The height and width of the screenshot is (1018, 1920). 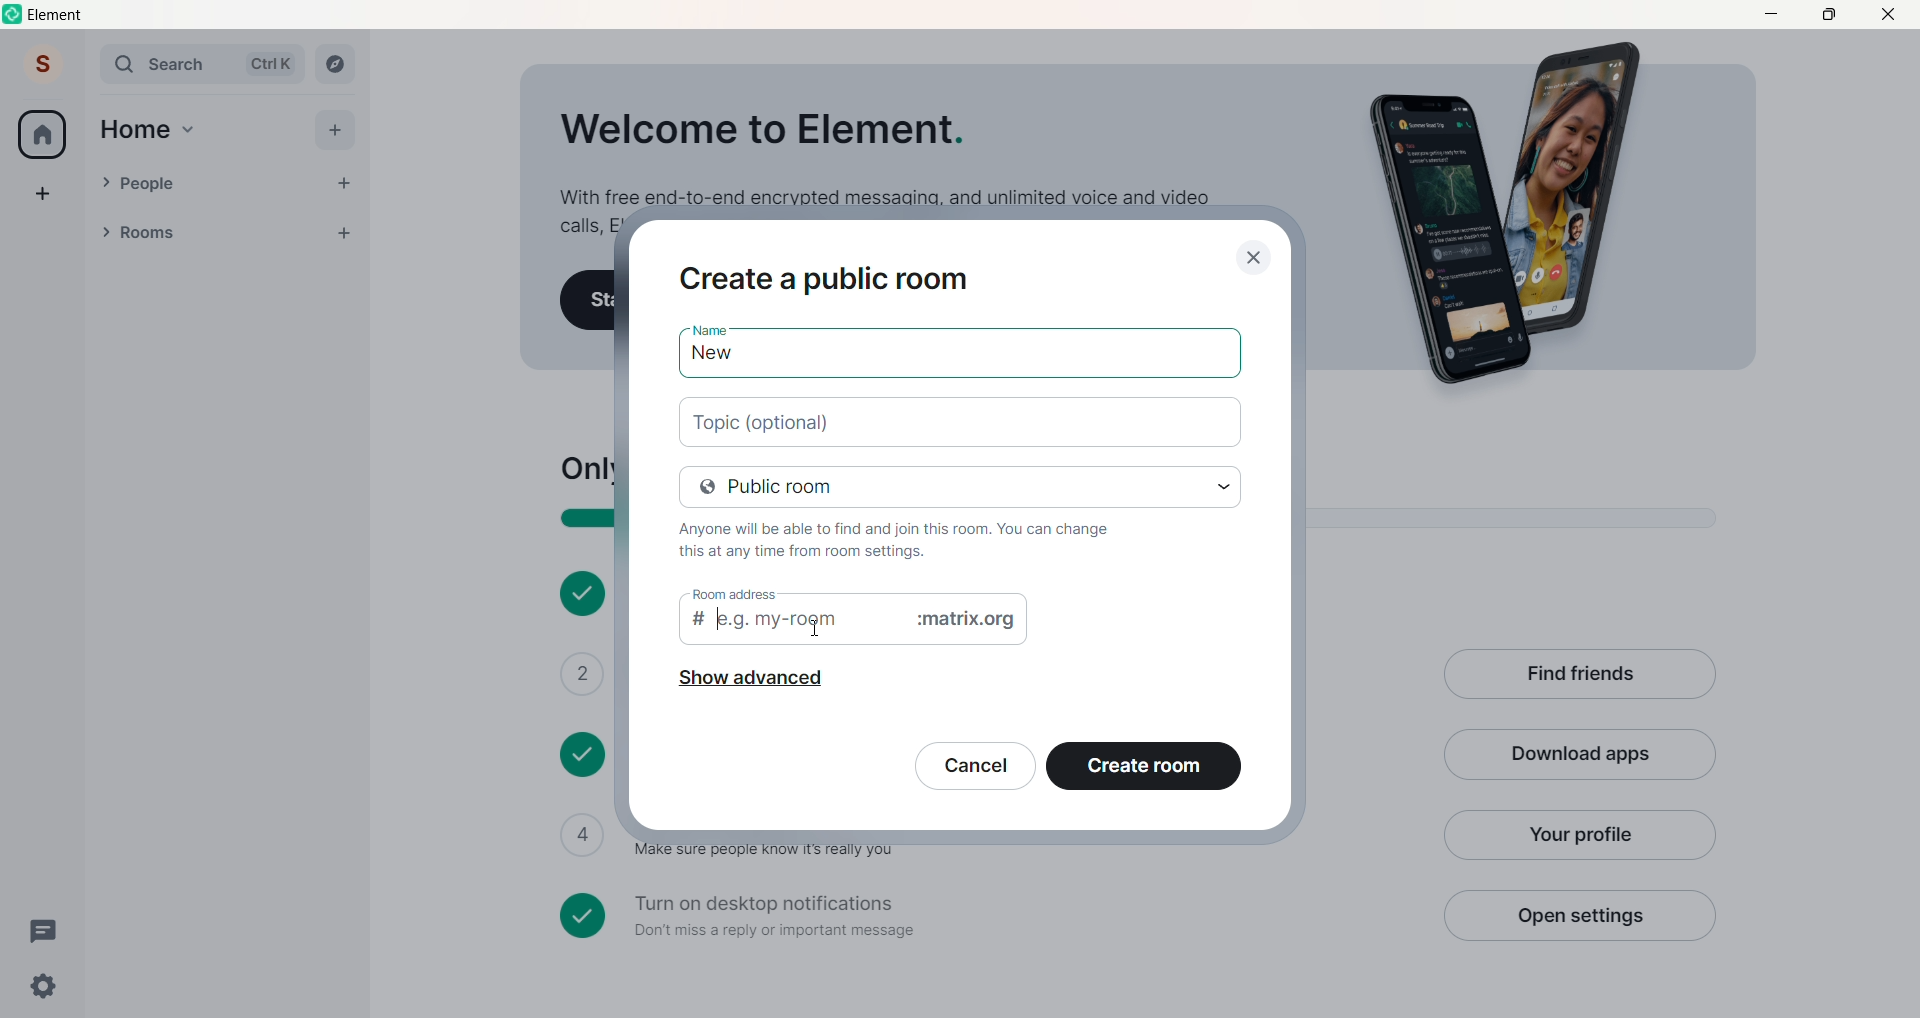 What do you see at coordinates (218, 184) in the screenshot?
I see `People` at bounding box center [218, 184].